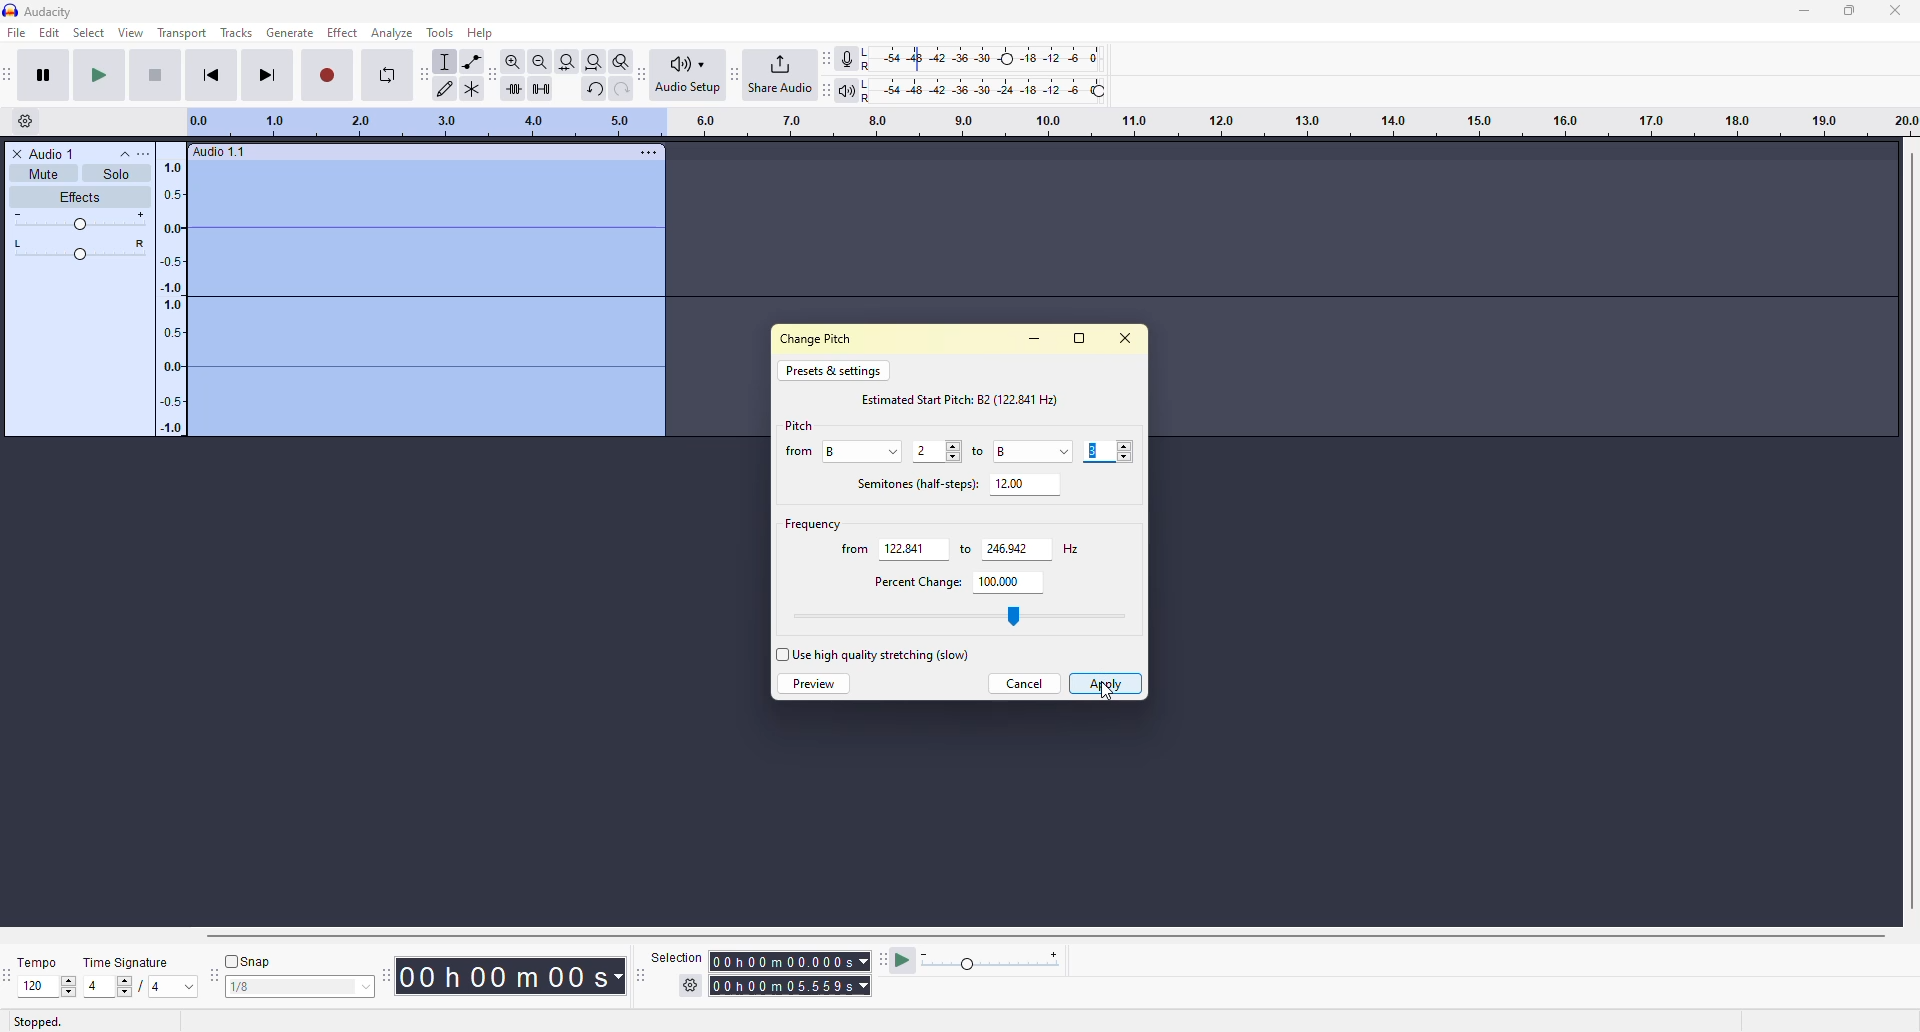 Image resolution: width=1920 pixels, height=1032 pixels. Describe the element at coordinates (1094, 452) in the screenshot. I see `3` at that location.